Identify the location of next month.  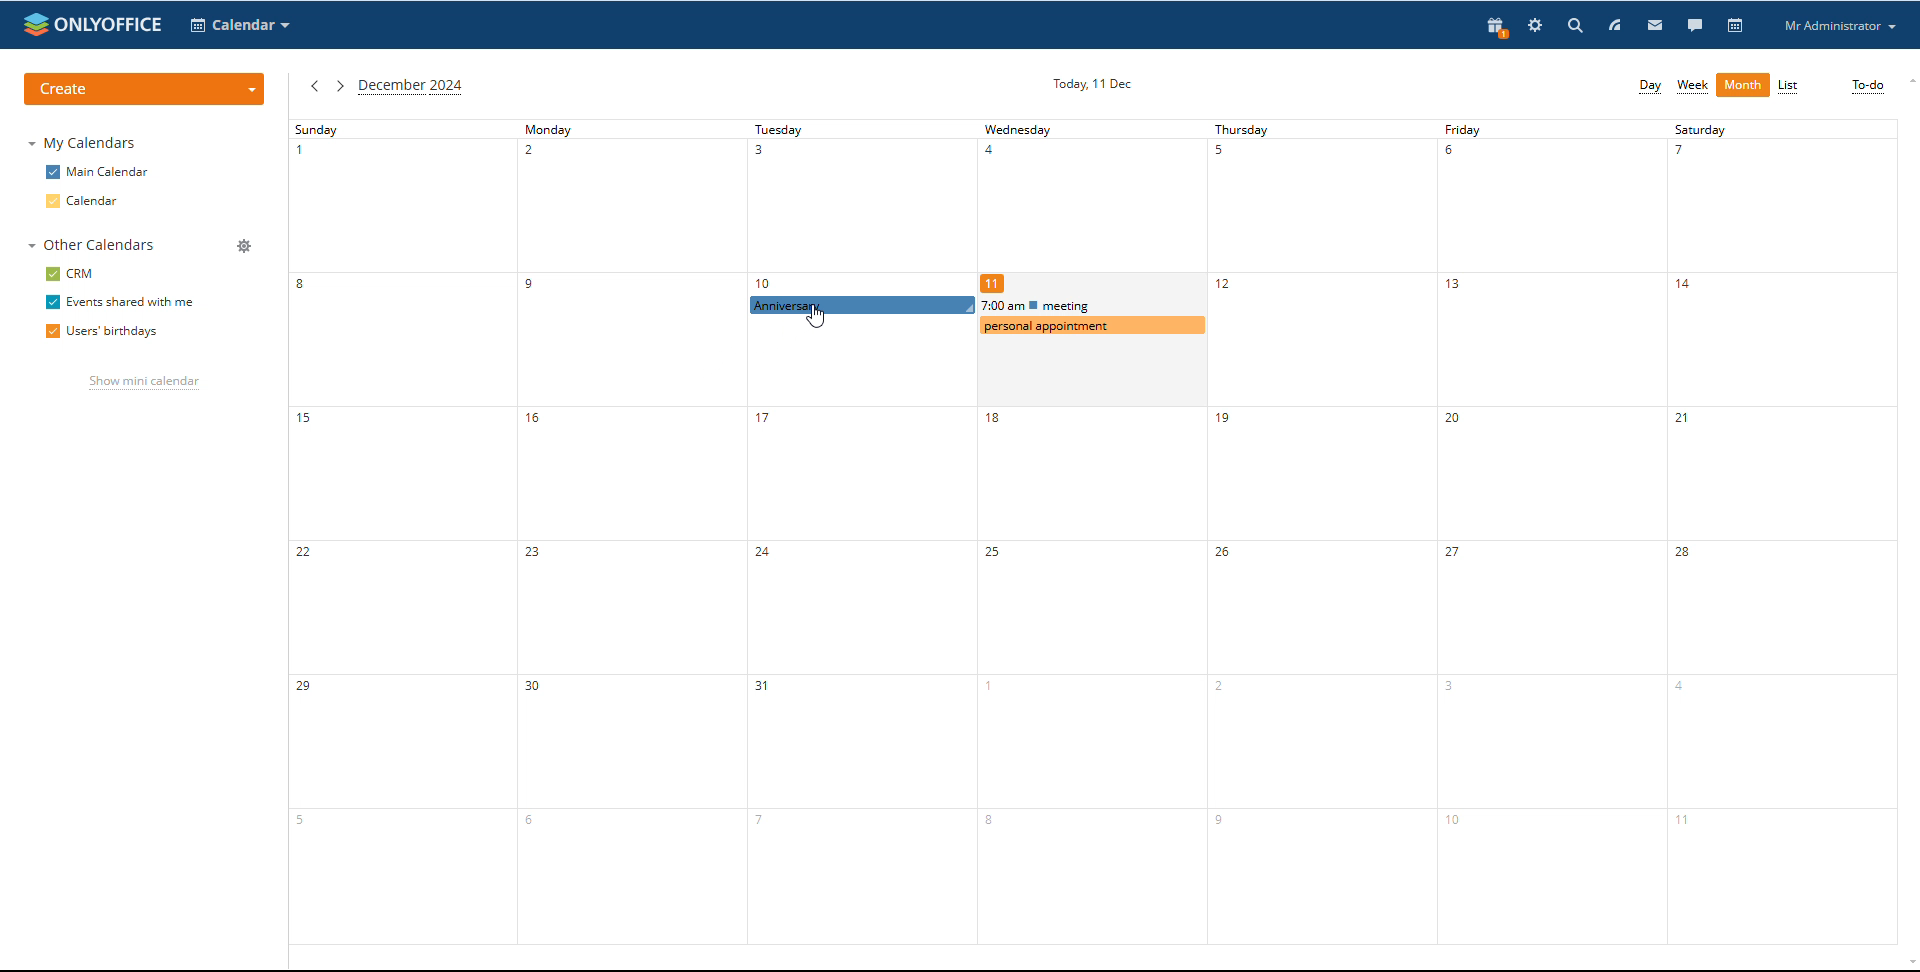
(339, 87).